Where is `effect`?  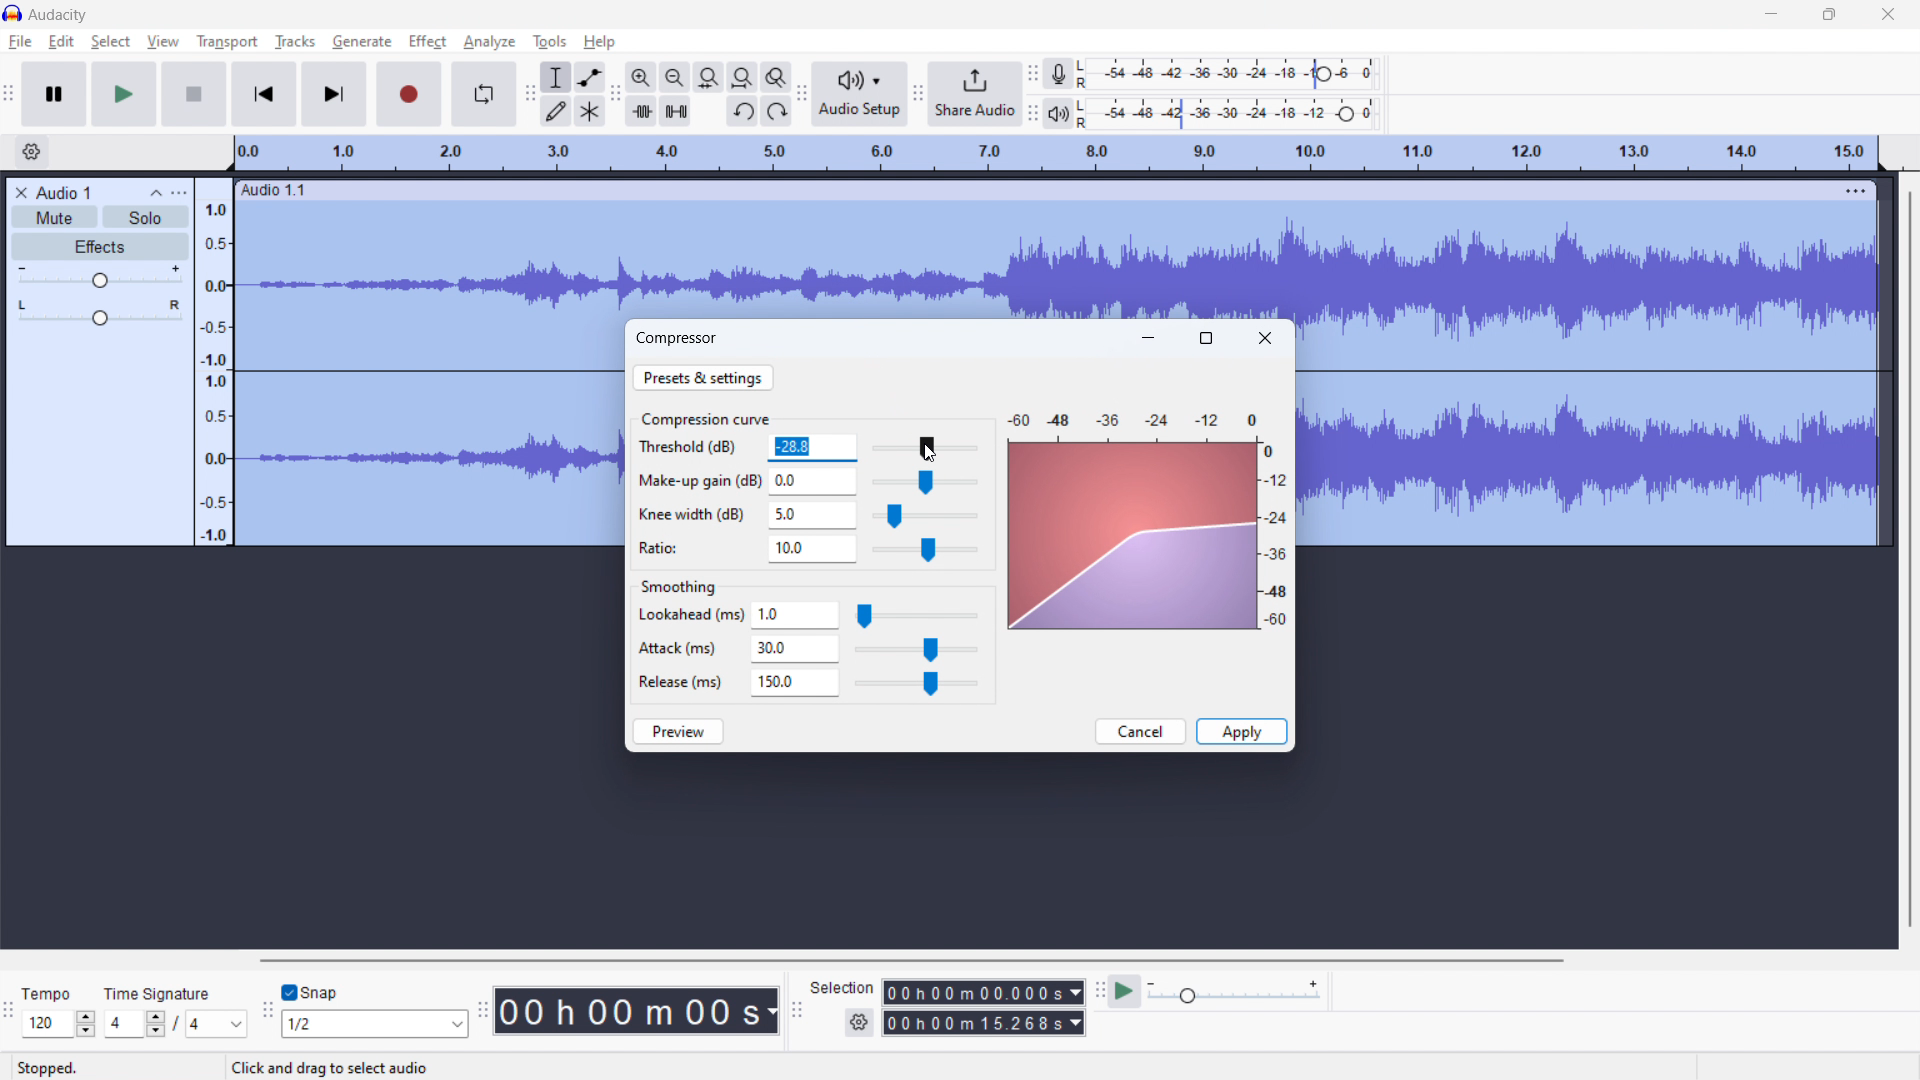 effect is located at coordinates (428, 42).